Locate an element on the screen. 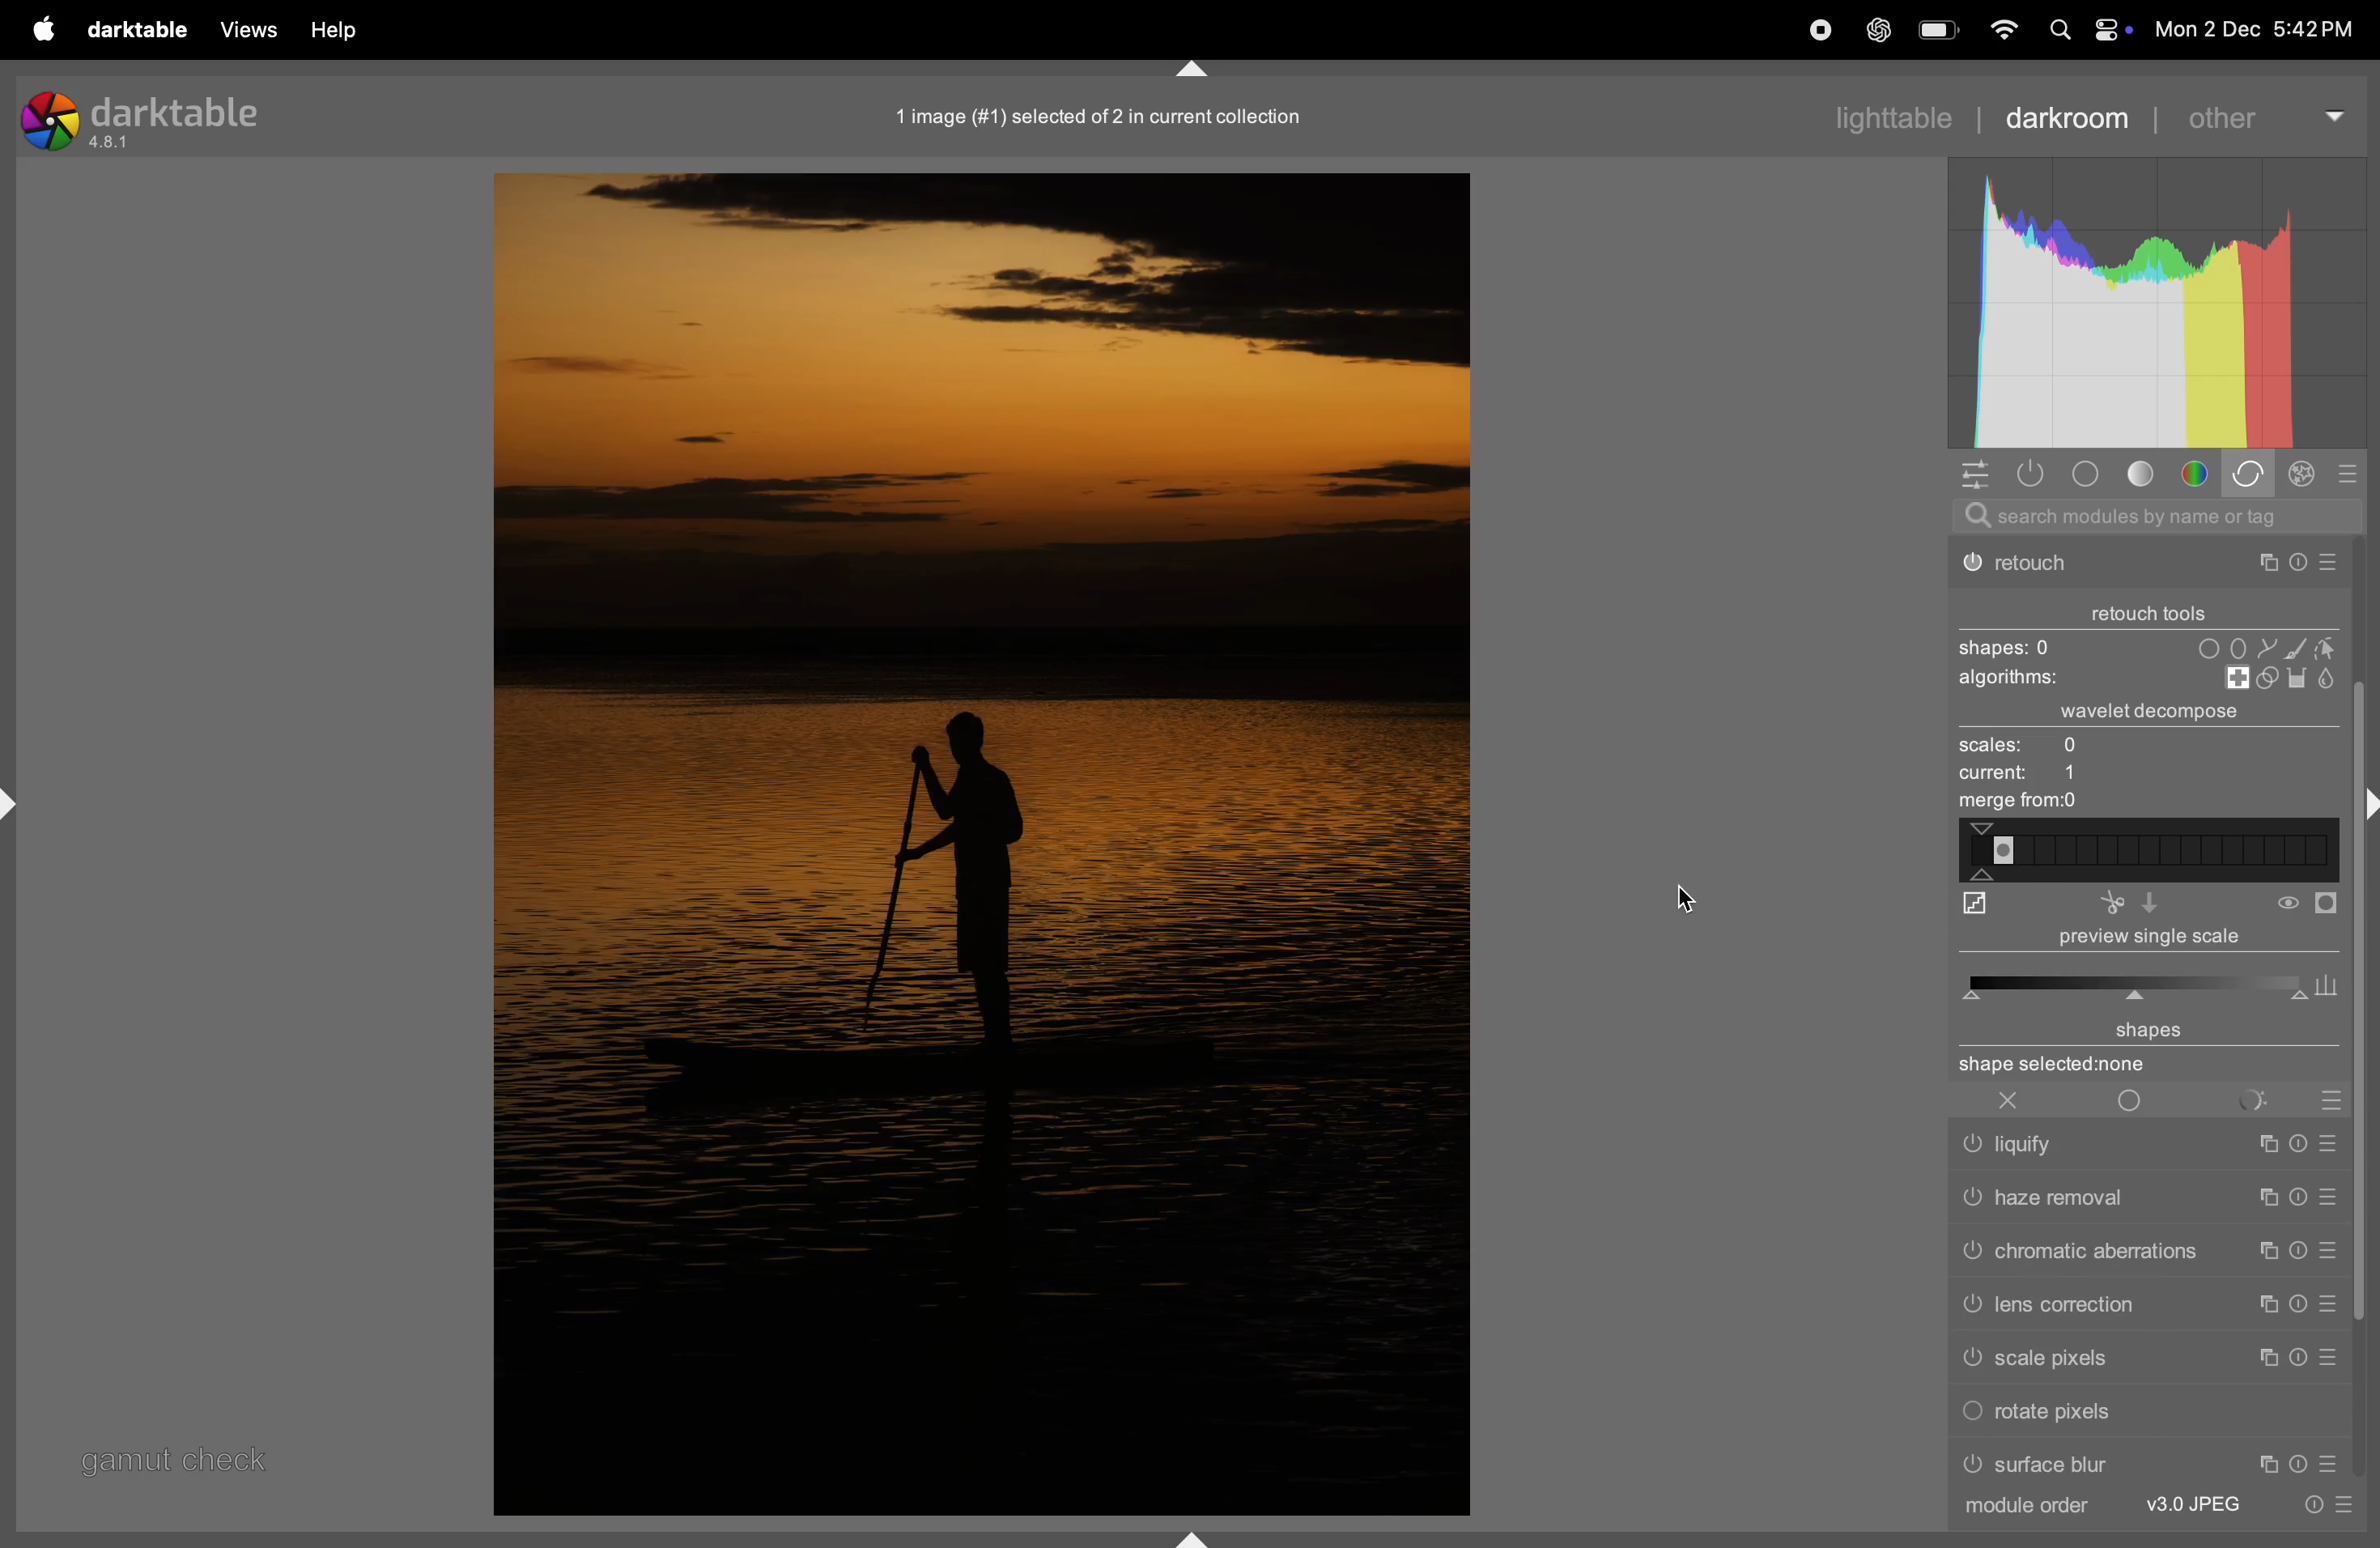 This screenshot has width=2380, height=1548. cursor is located at coordinates (1681, 895).